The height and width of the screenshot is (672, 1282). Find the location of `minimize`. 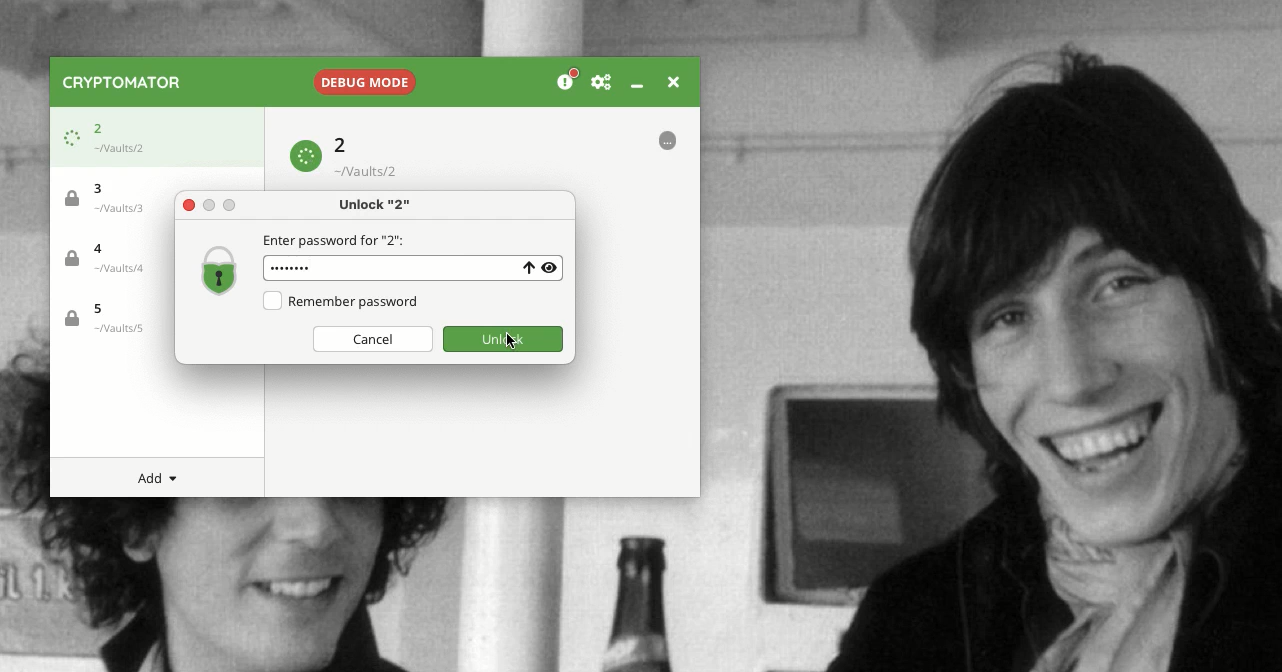

minimize is located at coordinates (211, 206).